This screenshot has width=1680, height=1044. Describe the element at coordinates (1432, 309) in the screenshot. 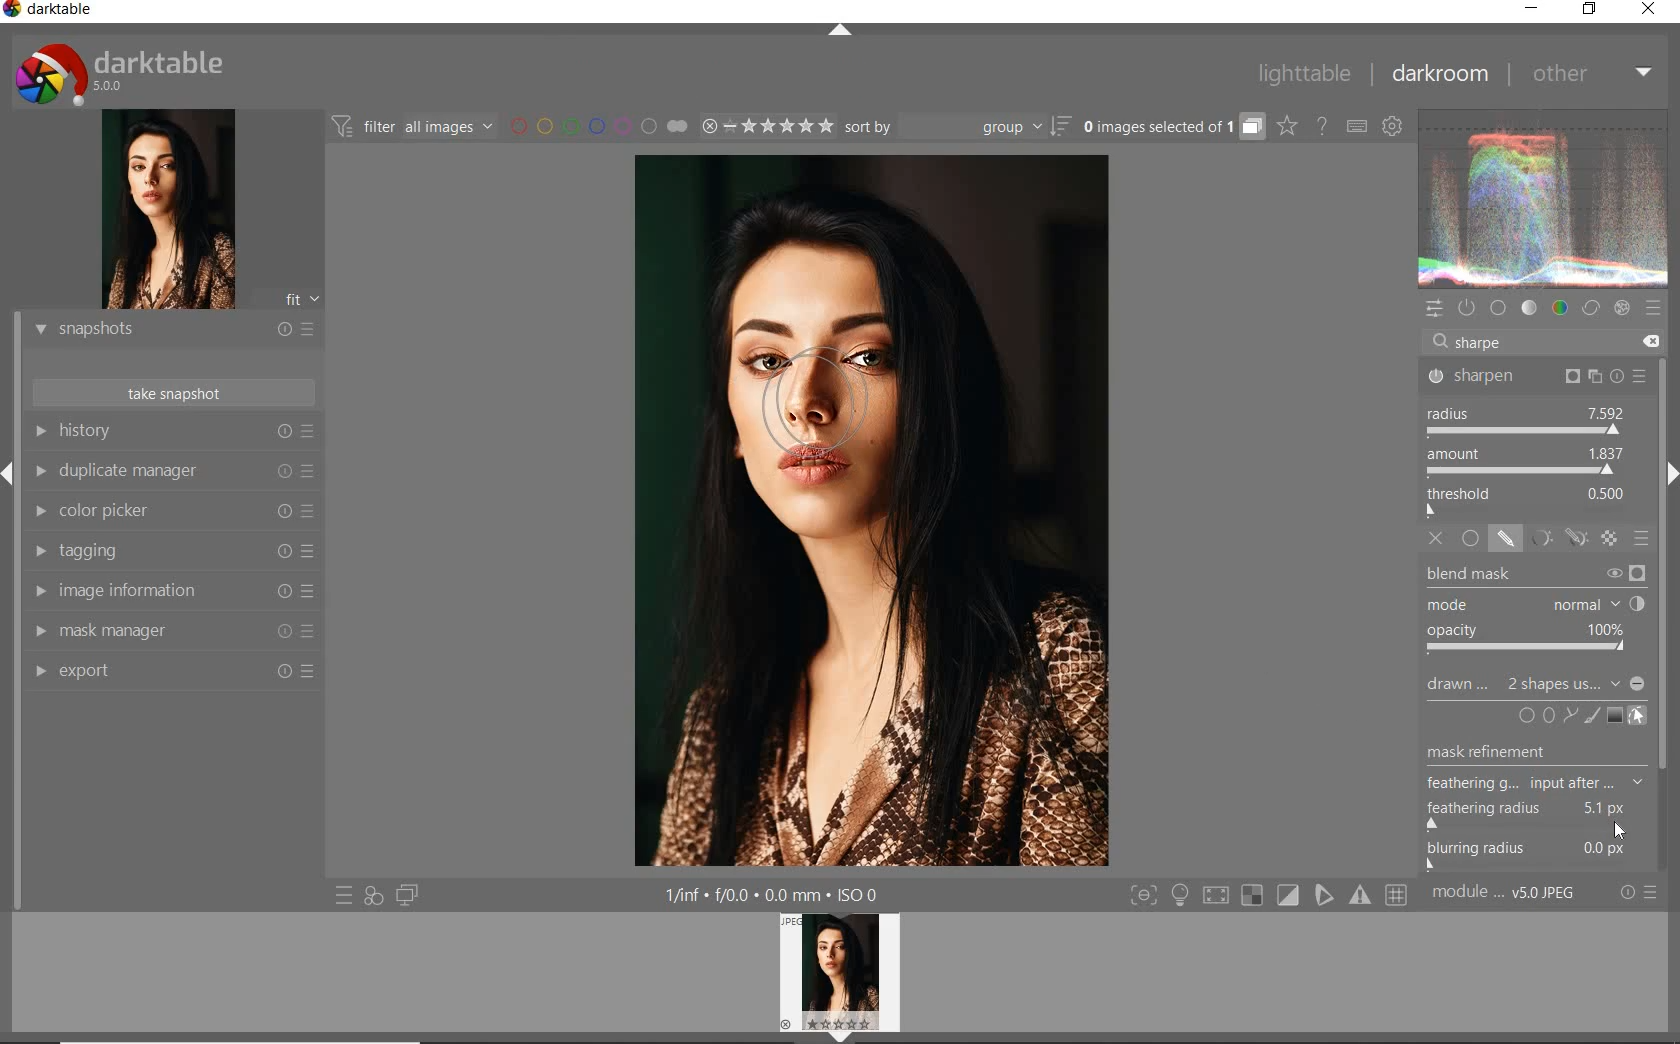

I see `quick access panel` at that location.